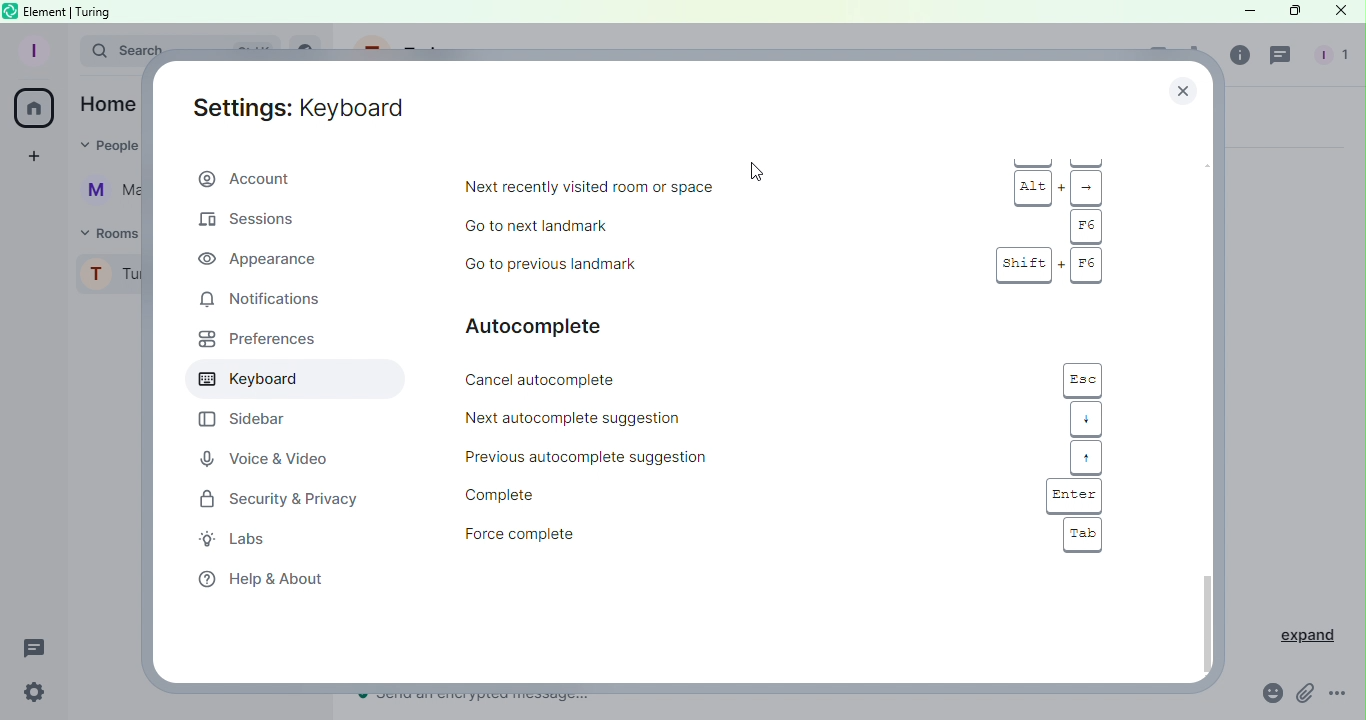  What do you see at coordinates (1187, 86) in the screenshot?
I see `Close` at bounding box center [1187, 86].